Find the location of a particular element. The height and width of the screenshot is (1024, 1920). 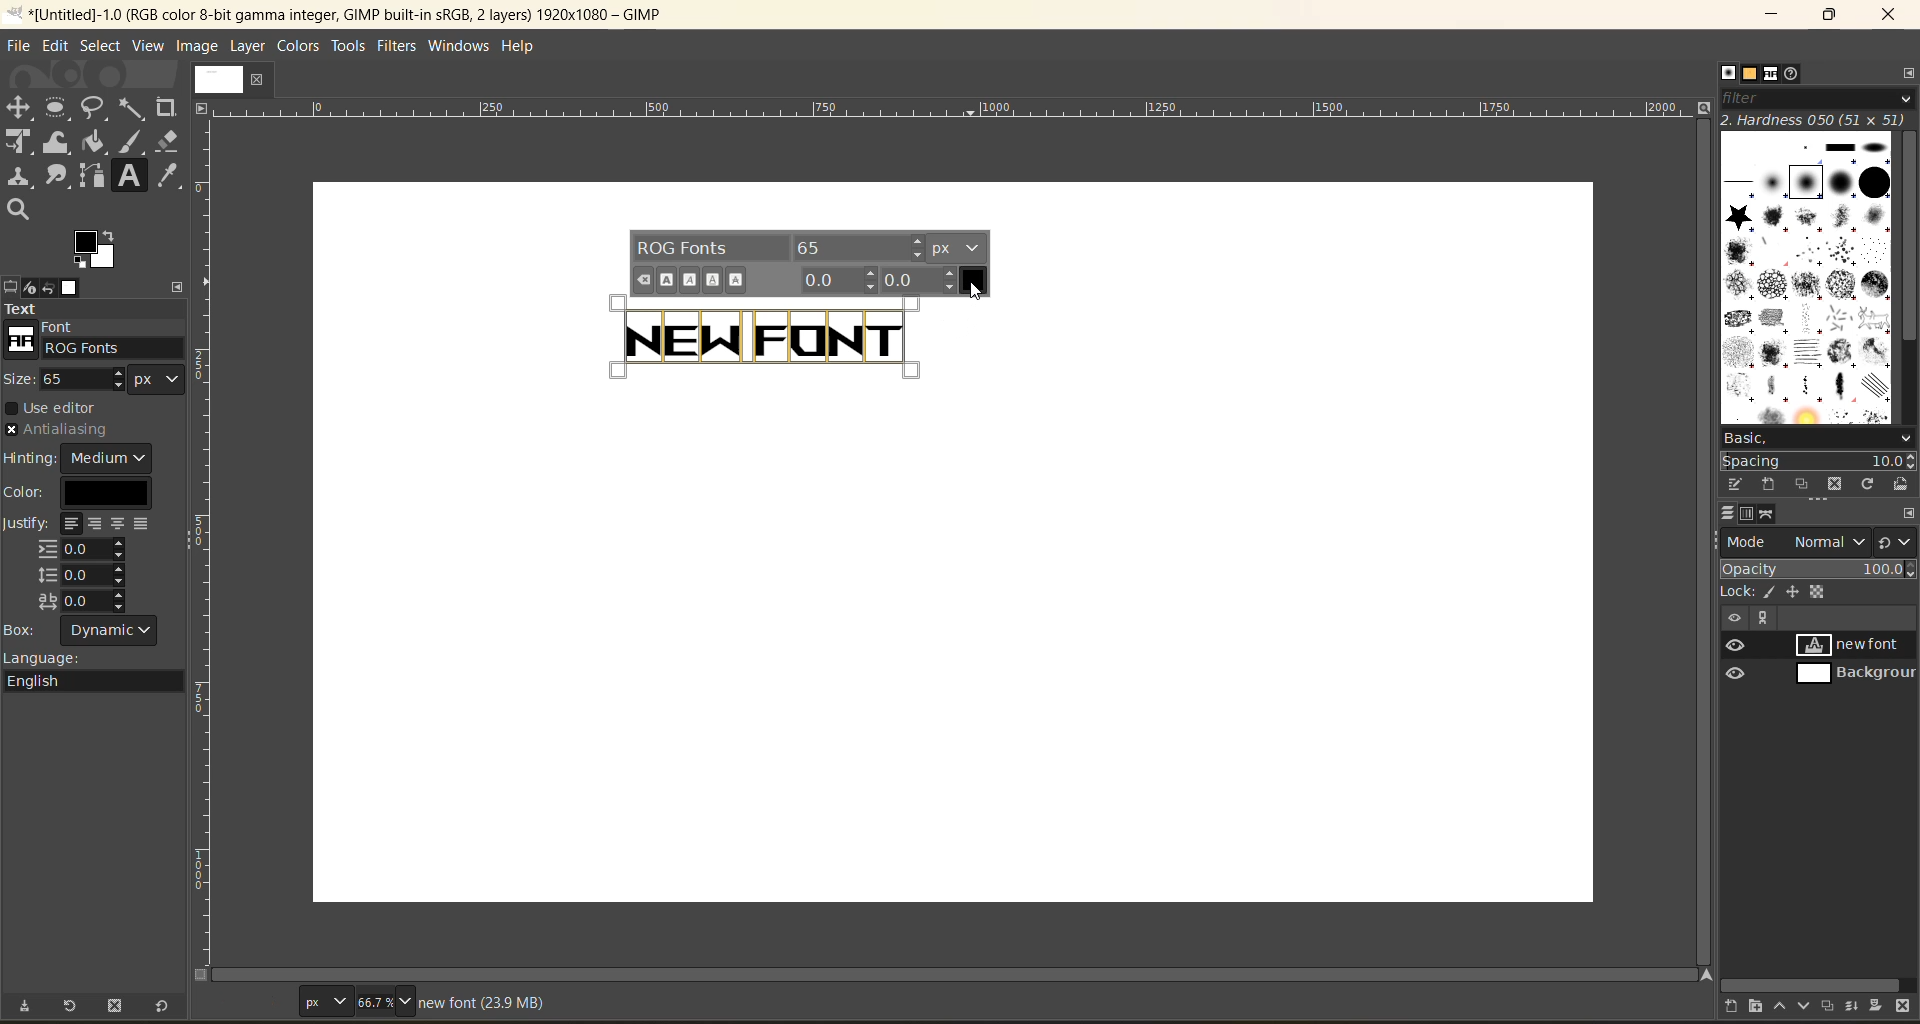

cursor is located at coordinates (902, 329).